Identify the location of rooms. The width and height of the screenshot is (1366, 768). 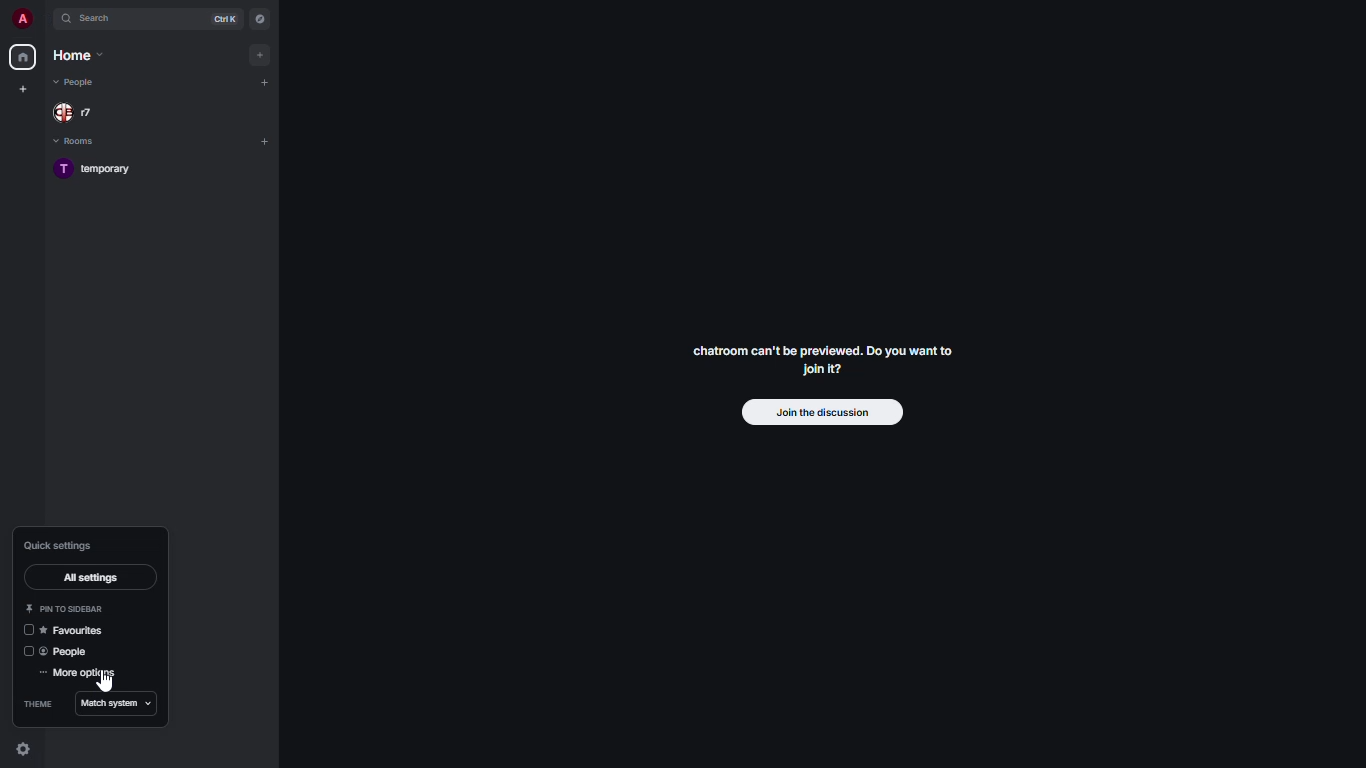
(77, 142).